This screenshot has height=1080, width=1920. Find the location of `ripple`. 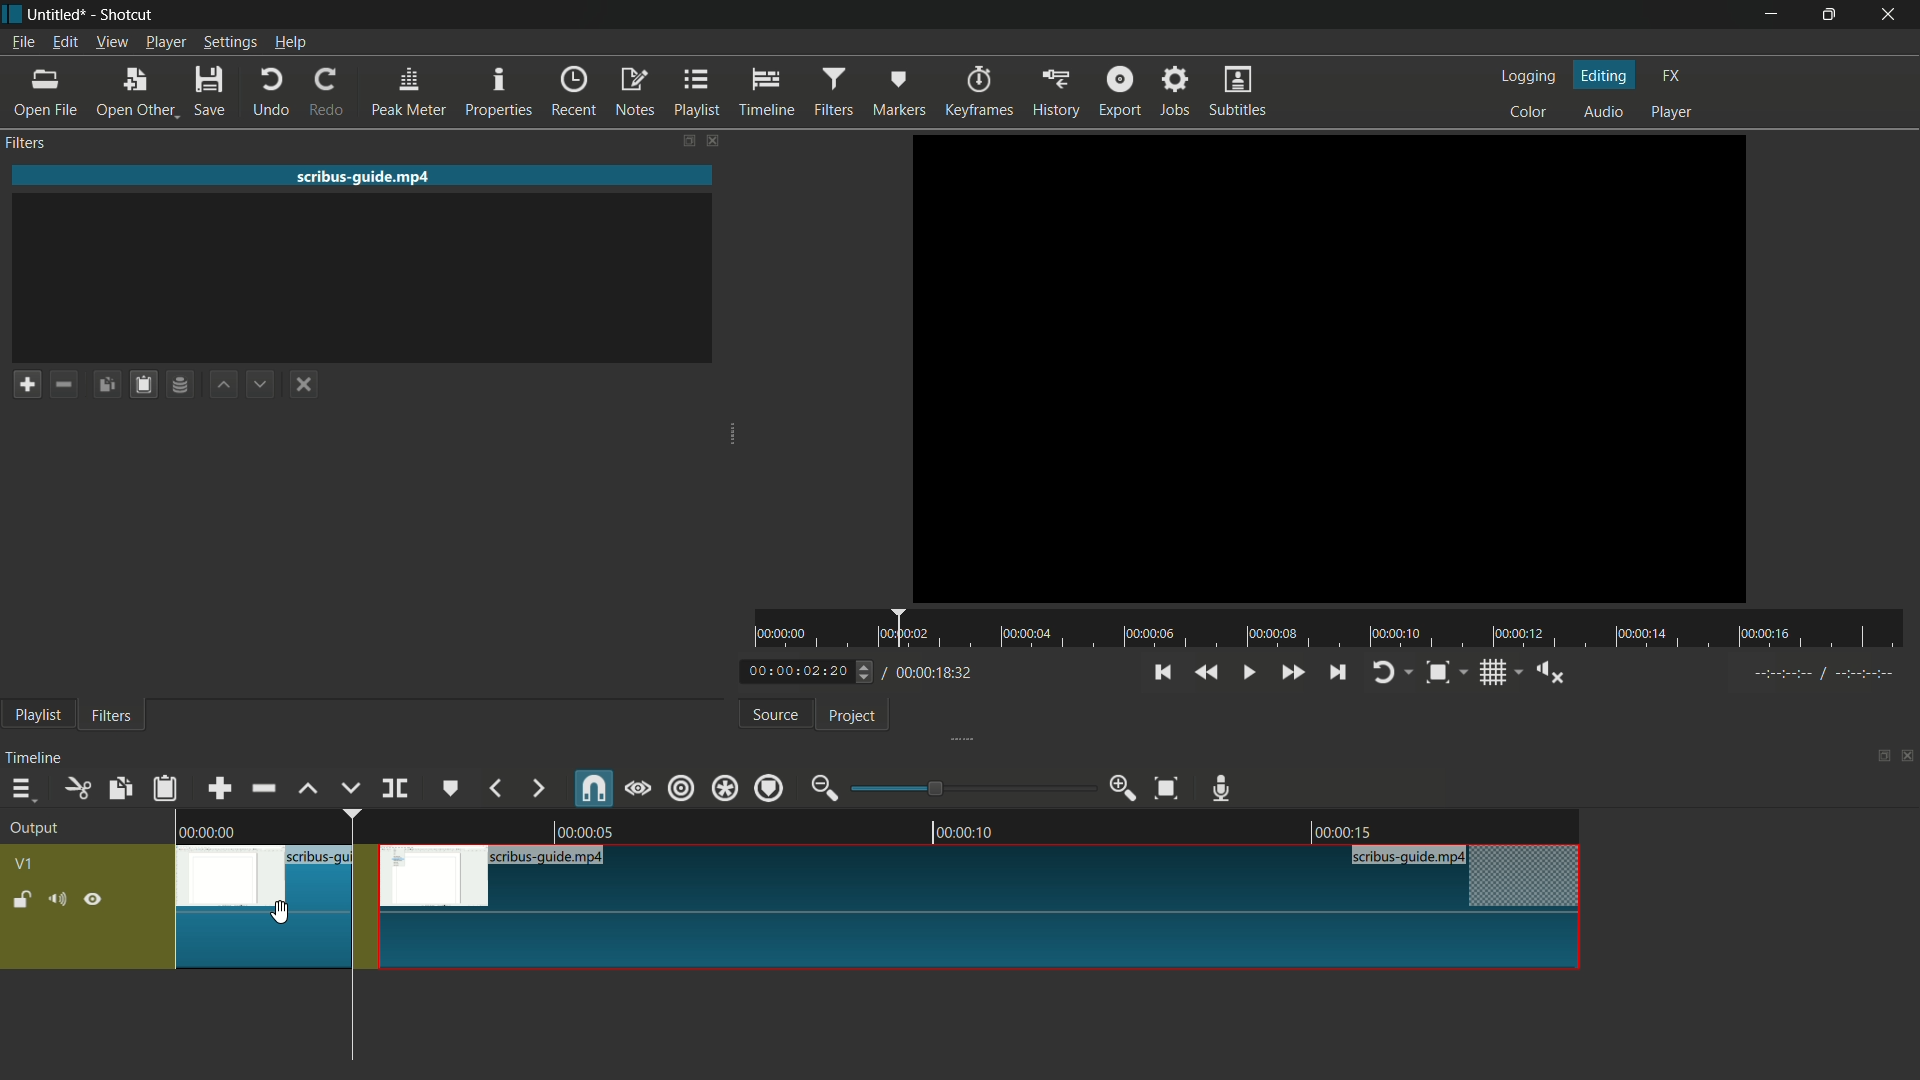

ripple is located at coordinates (679, 787).